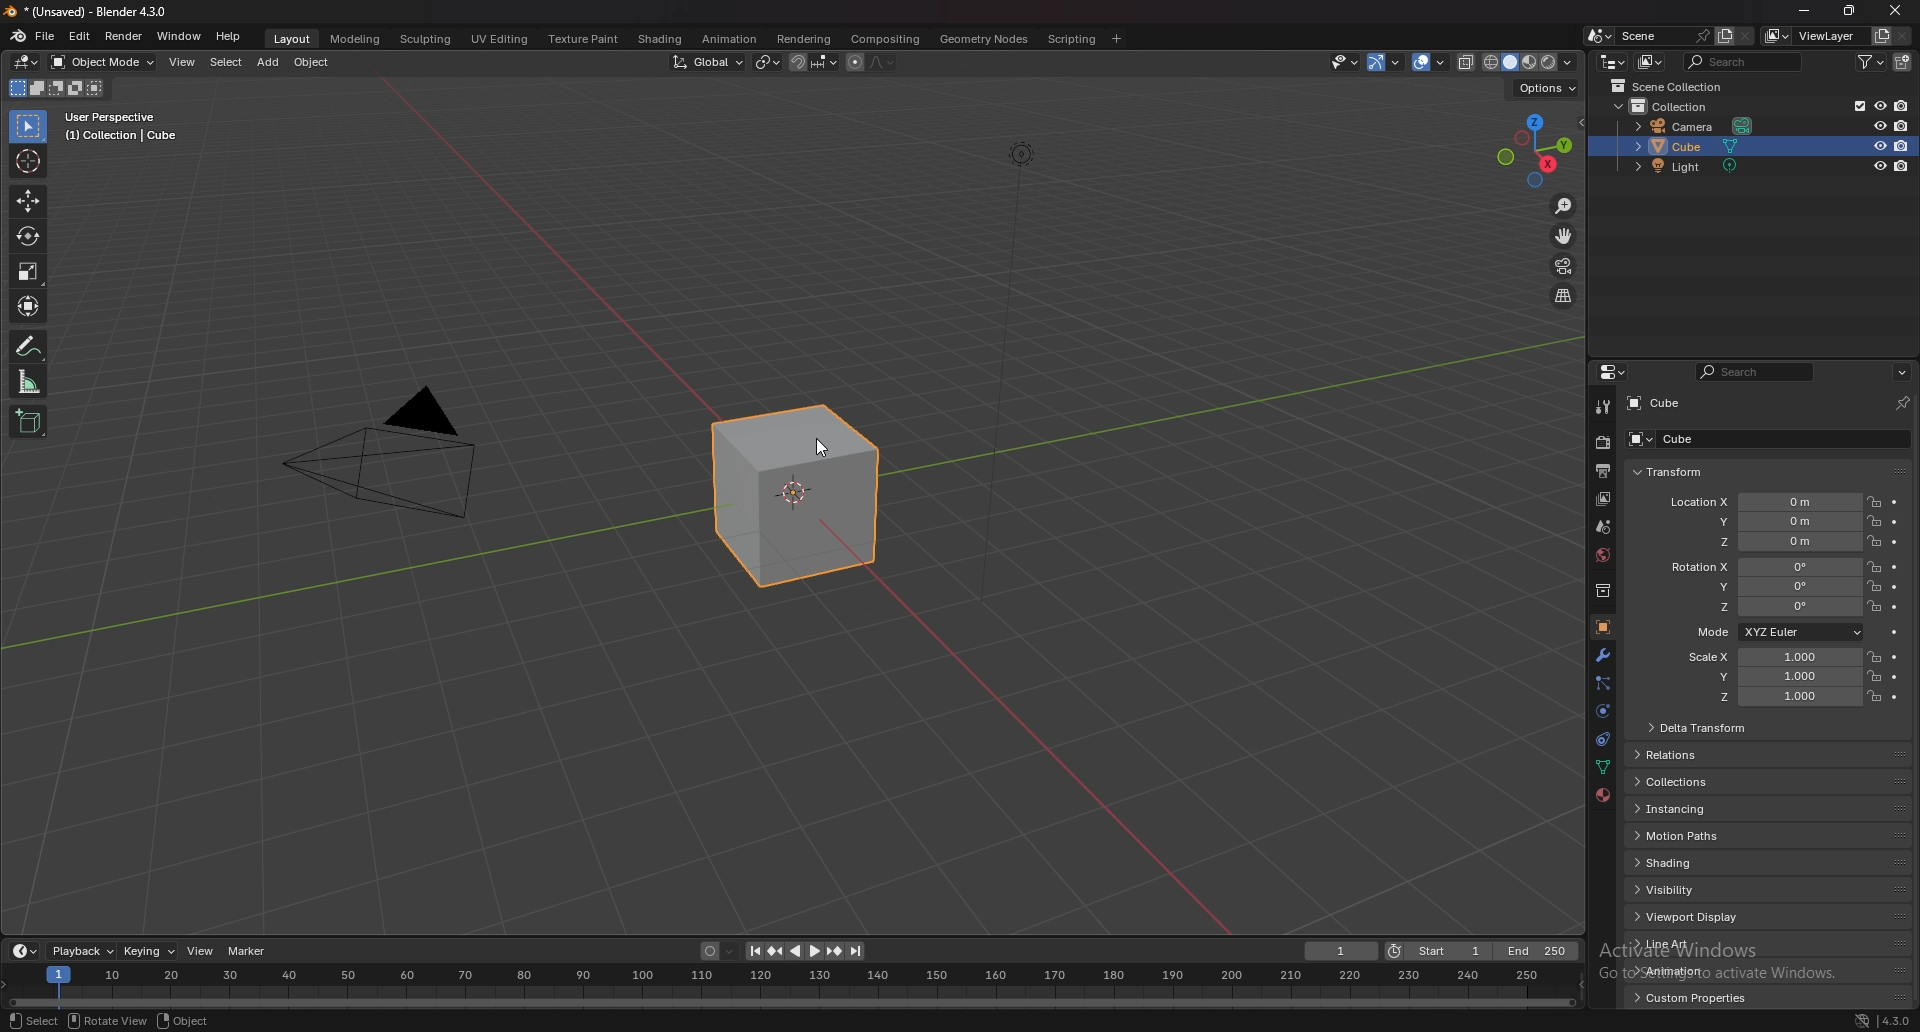 This screenshot has height=1032, width=1920. Describe the element at coordinates (1806, 11) in the screenshot. I see `minimize` at that location.